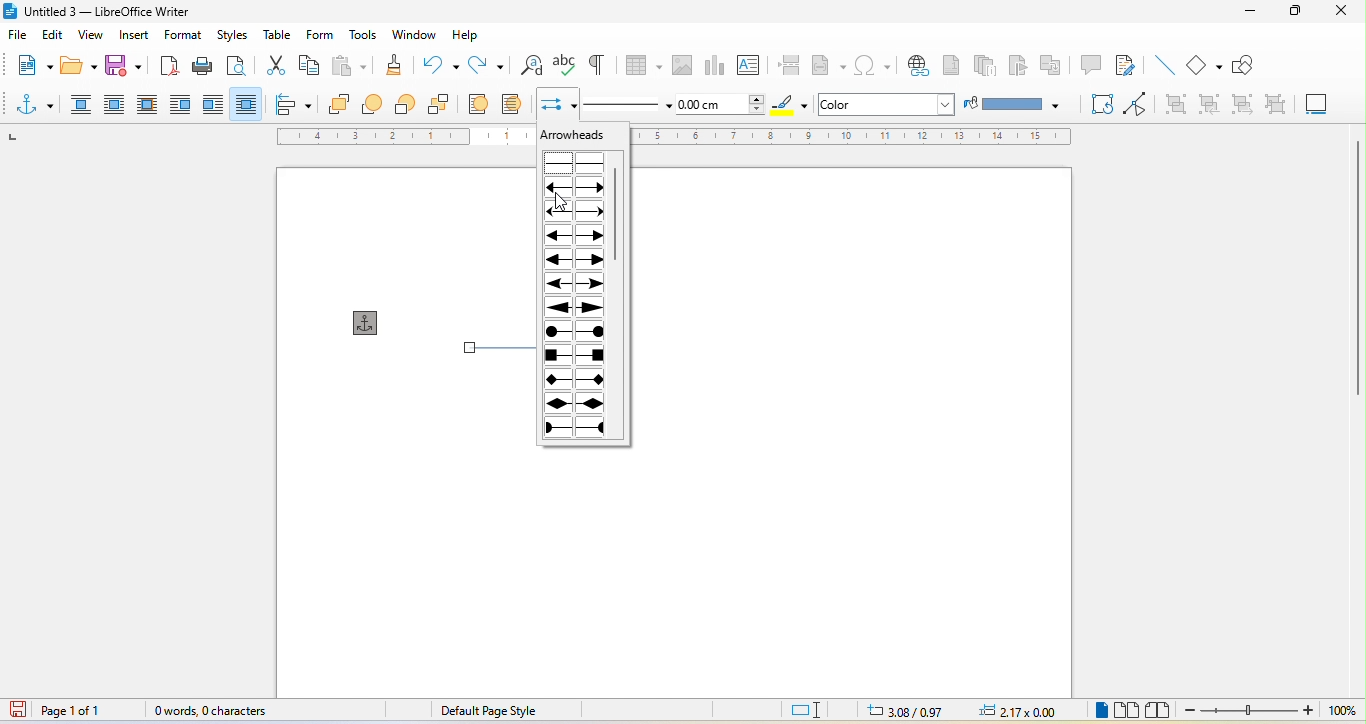  I want to click on book view, so click(1160, 710).